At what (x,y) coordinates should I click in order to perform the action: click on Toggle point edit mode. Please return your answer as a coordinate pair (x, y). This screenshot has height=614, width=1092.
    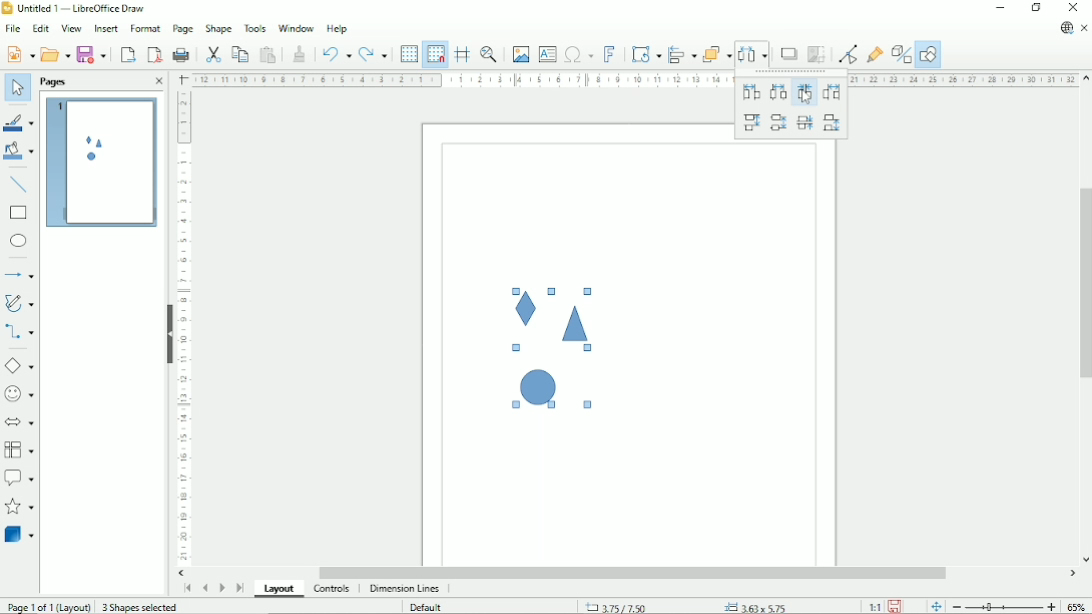
    Looking at the image, I should click on (847, 54).